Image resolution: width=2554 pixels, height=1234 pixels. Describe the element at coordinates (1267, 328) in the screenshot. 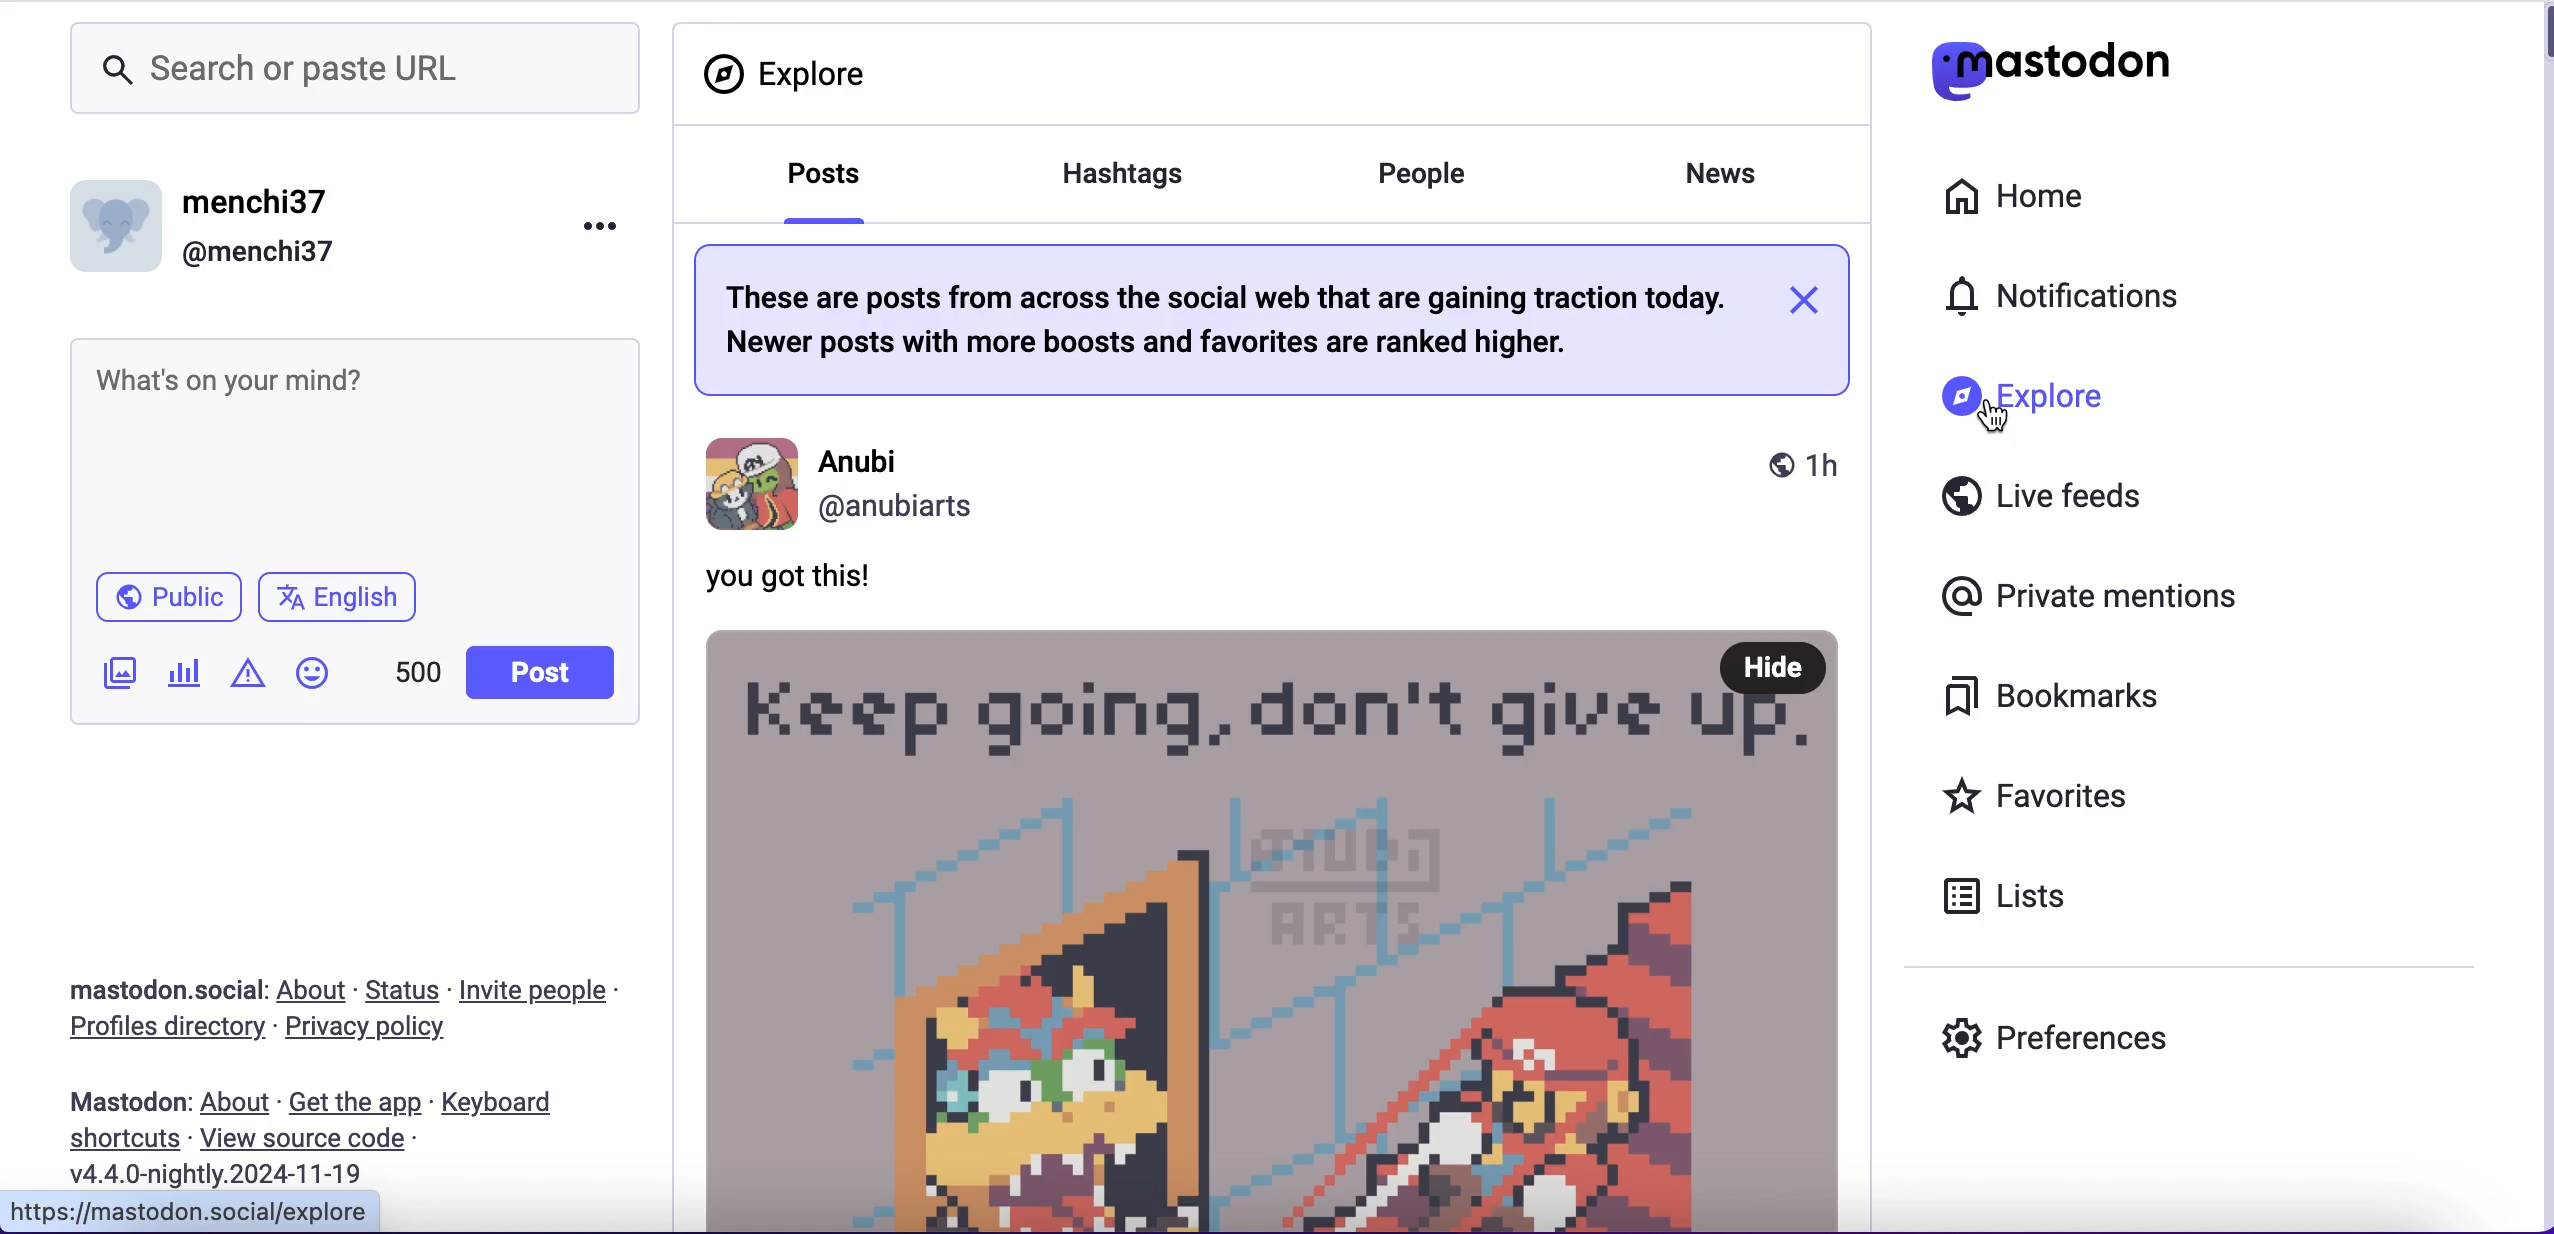

I see `these are post from across social web gaining traction` at that location.